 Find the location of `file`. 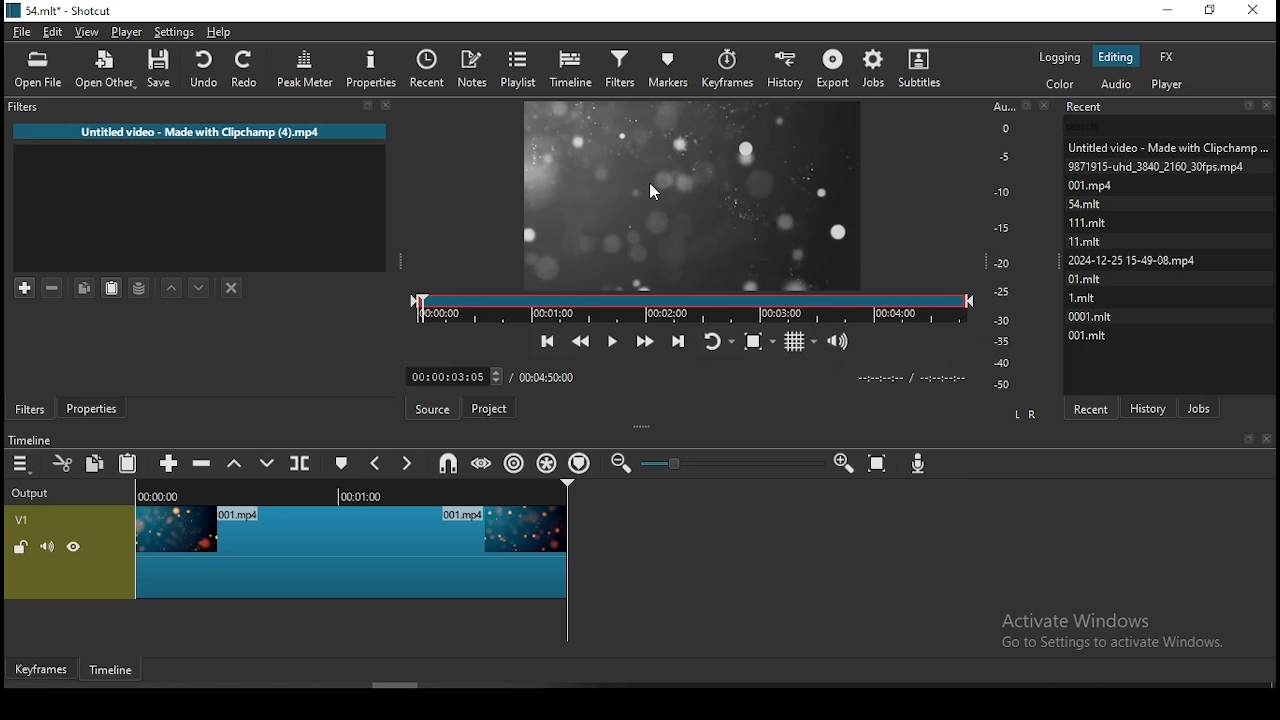

file is located at coordinates (20, 32).